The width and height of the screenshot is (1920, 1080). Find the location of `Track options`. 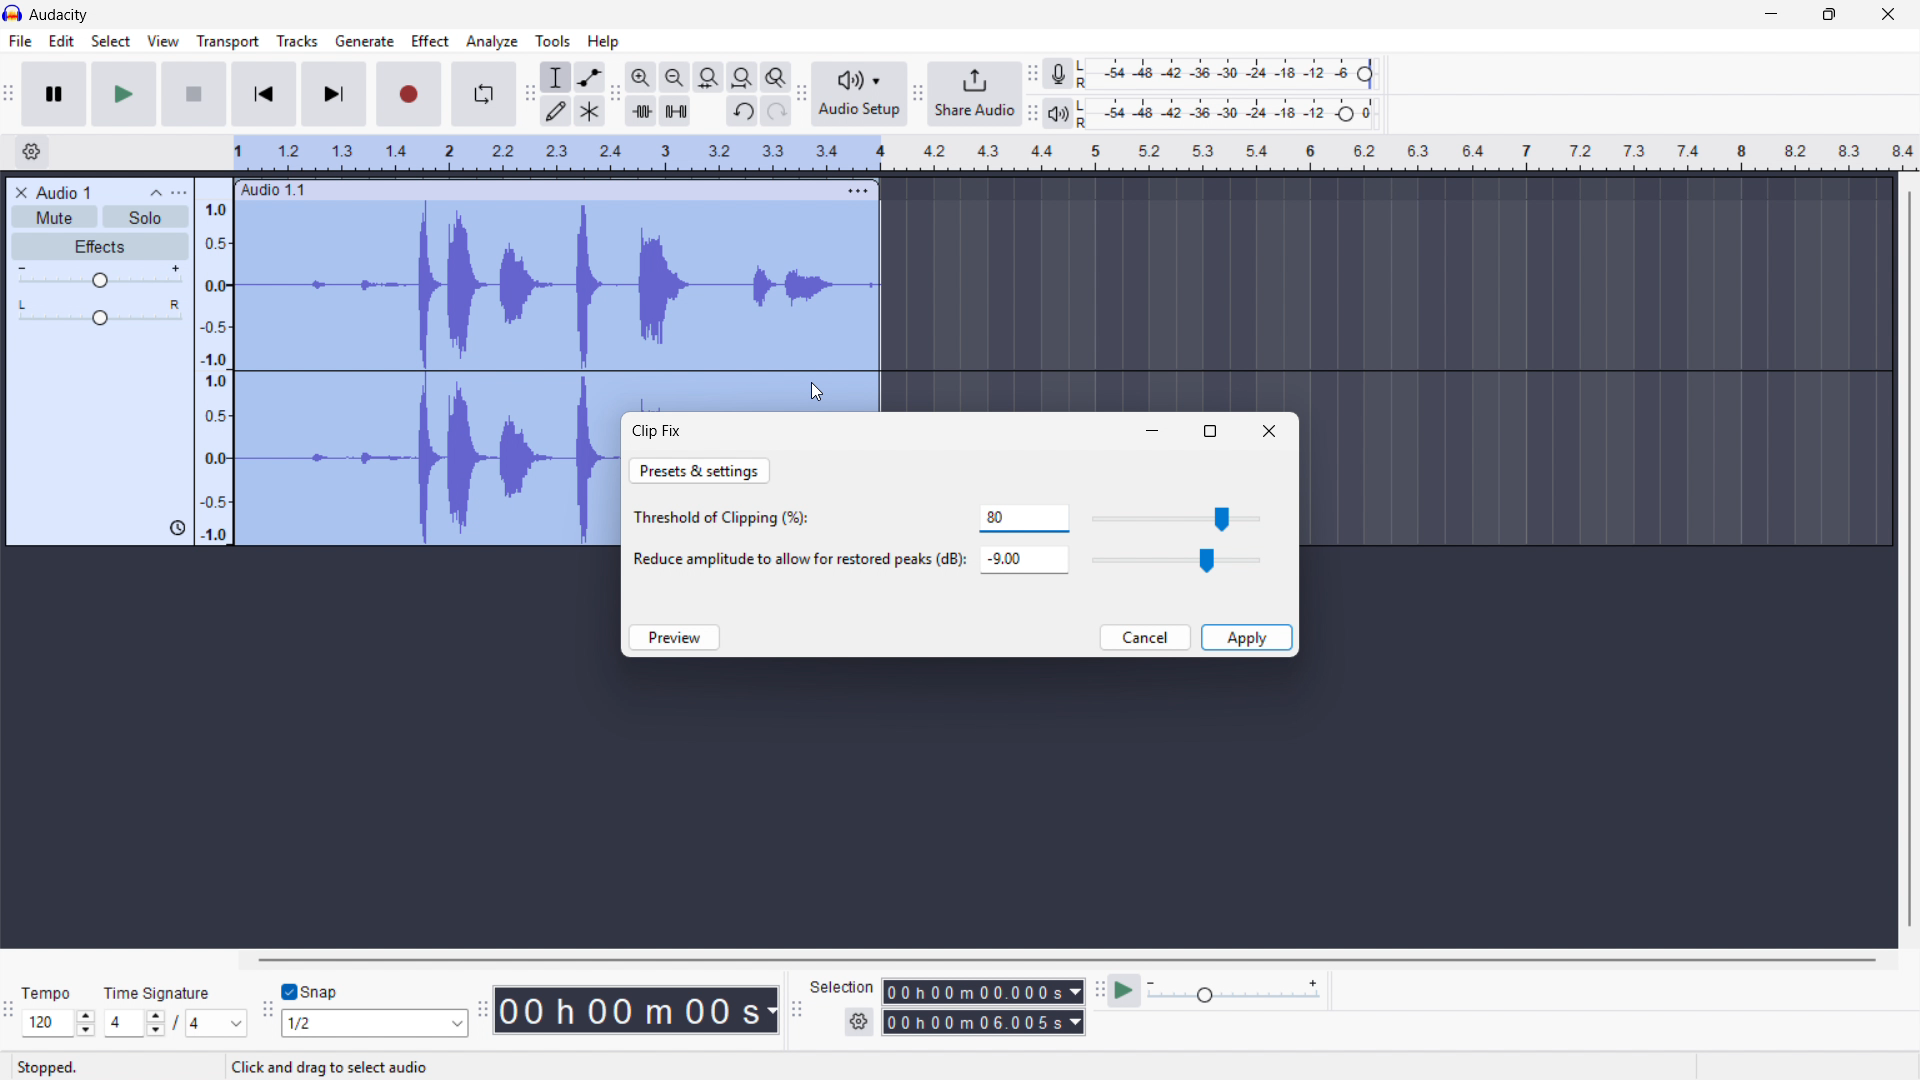

Track options is located at coordinates (856, 188).